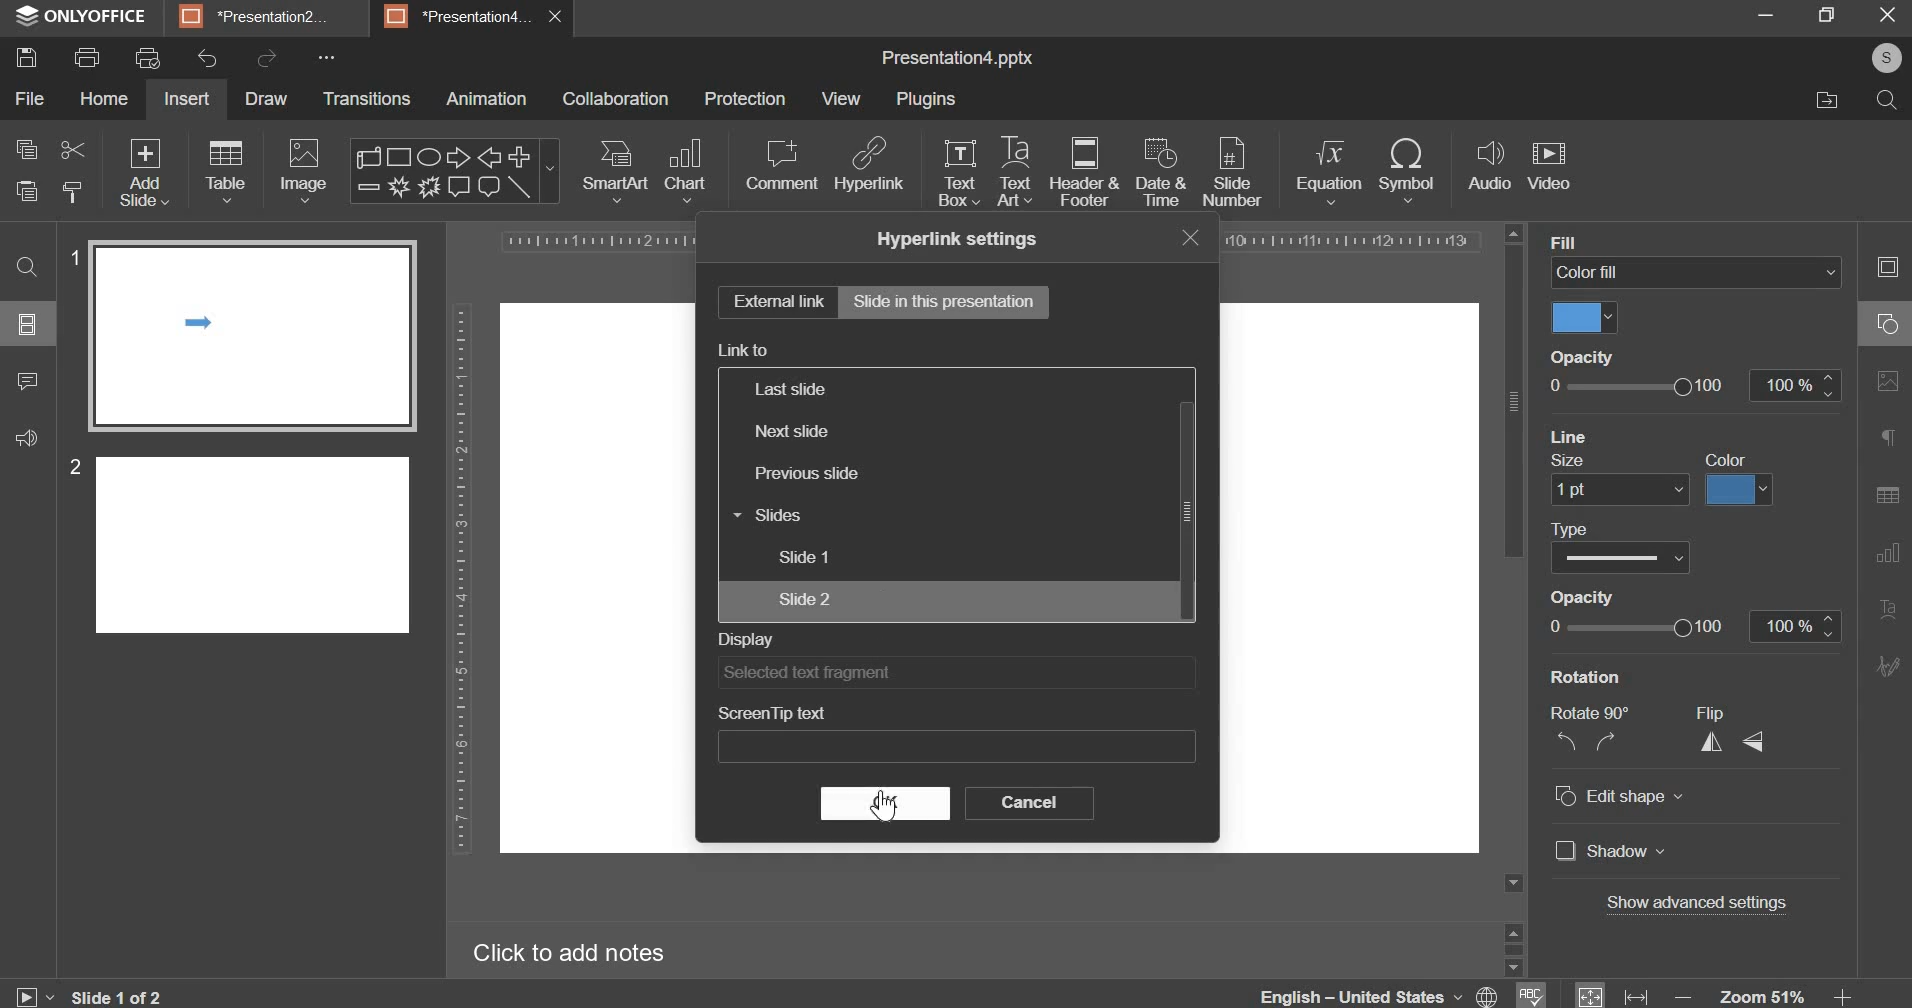 The width and height of the screenshot is (1912, 1008). What do you see at coordinates (1514, 390) in the screenshot?
I see `|scroll bar` at bounding box center [1514, 390].